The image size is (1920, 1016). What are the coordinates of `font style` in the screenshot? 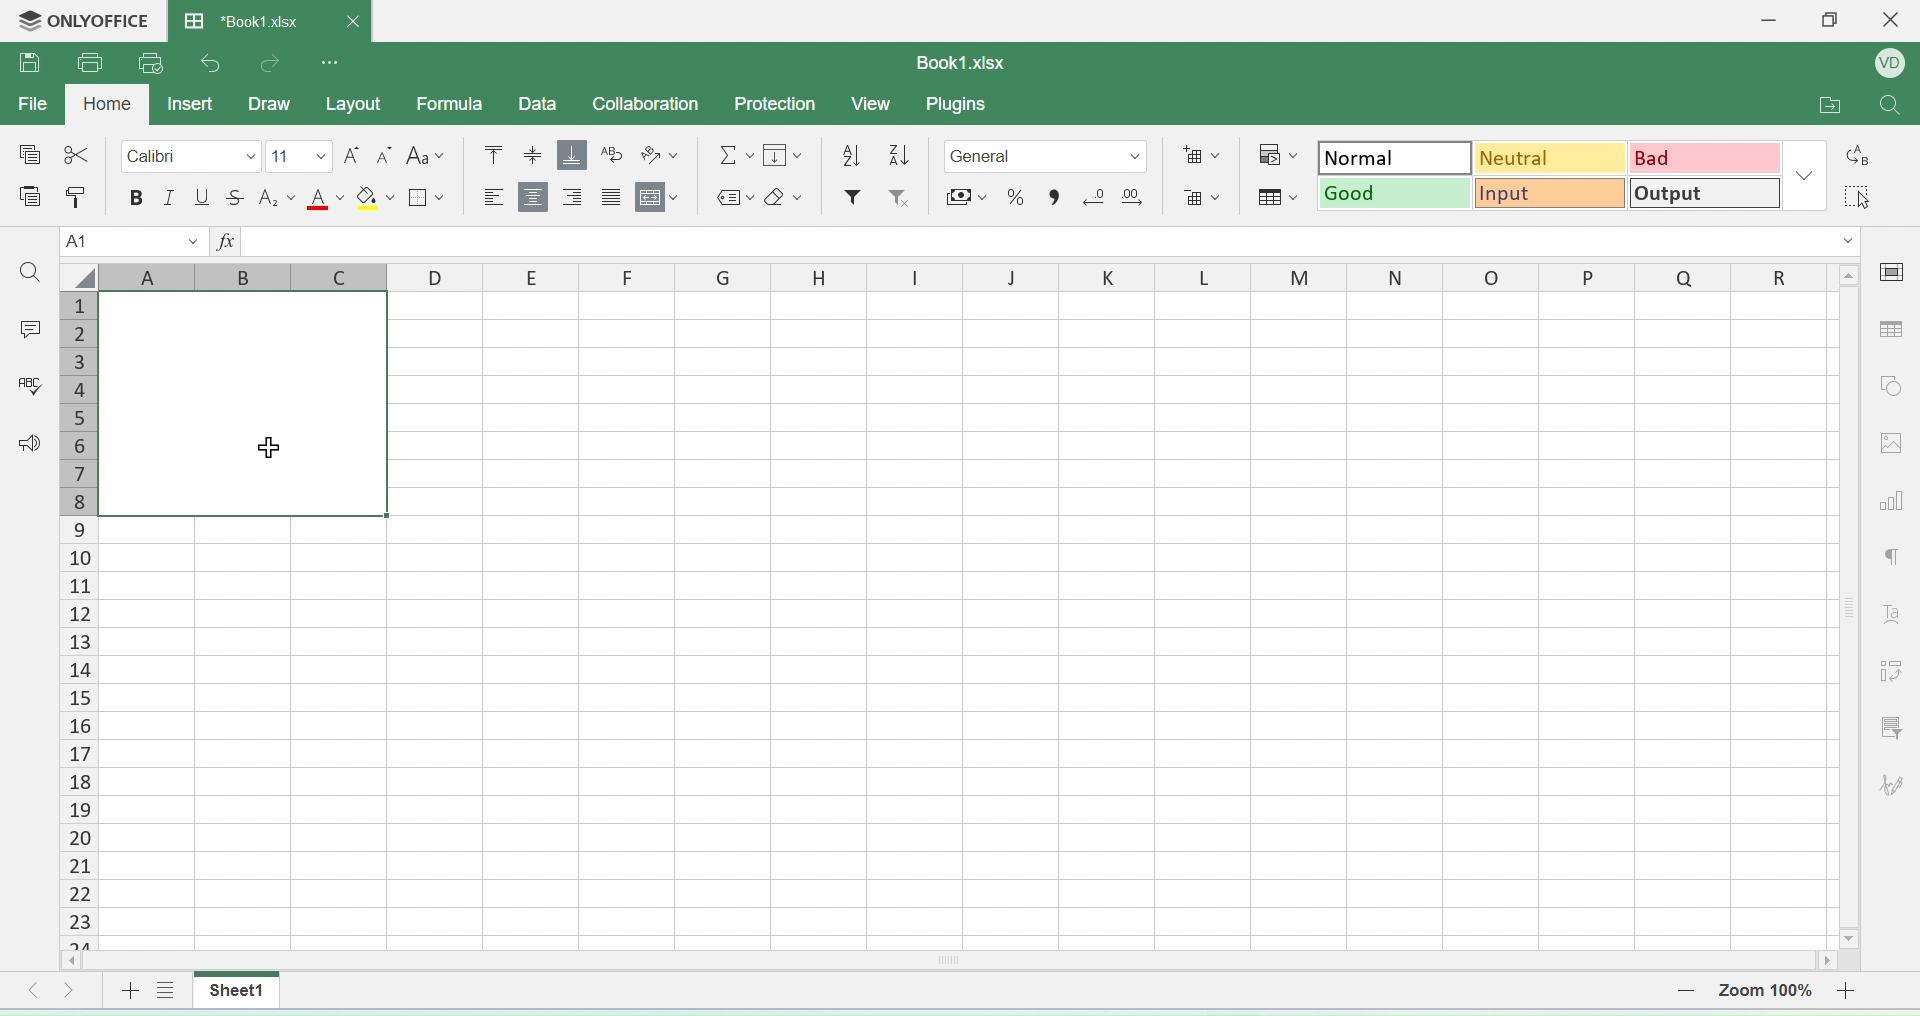 It's located at (433, 156).